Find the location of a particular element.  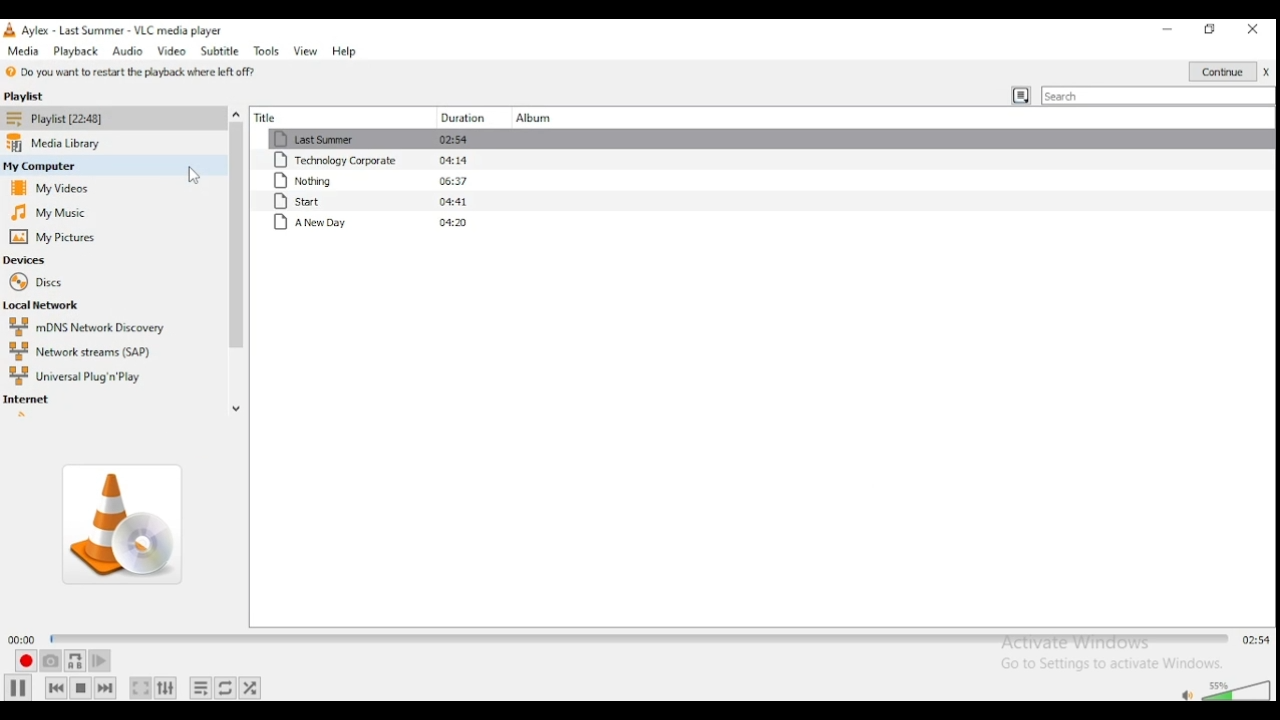

close window is located at coordinates (1253, 30).